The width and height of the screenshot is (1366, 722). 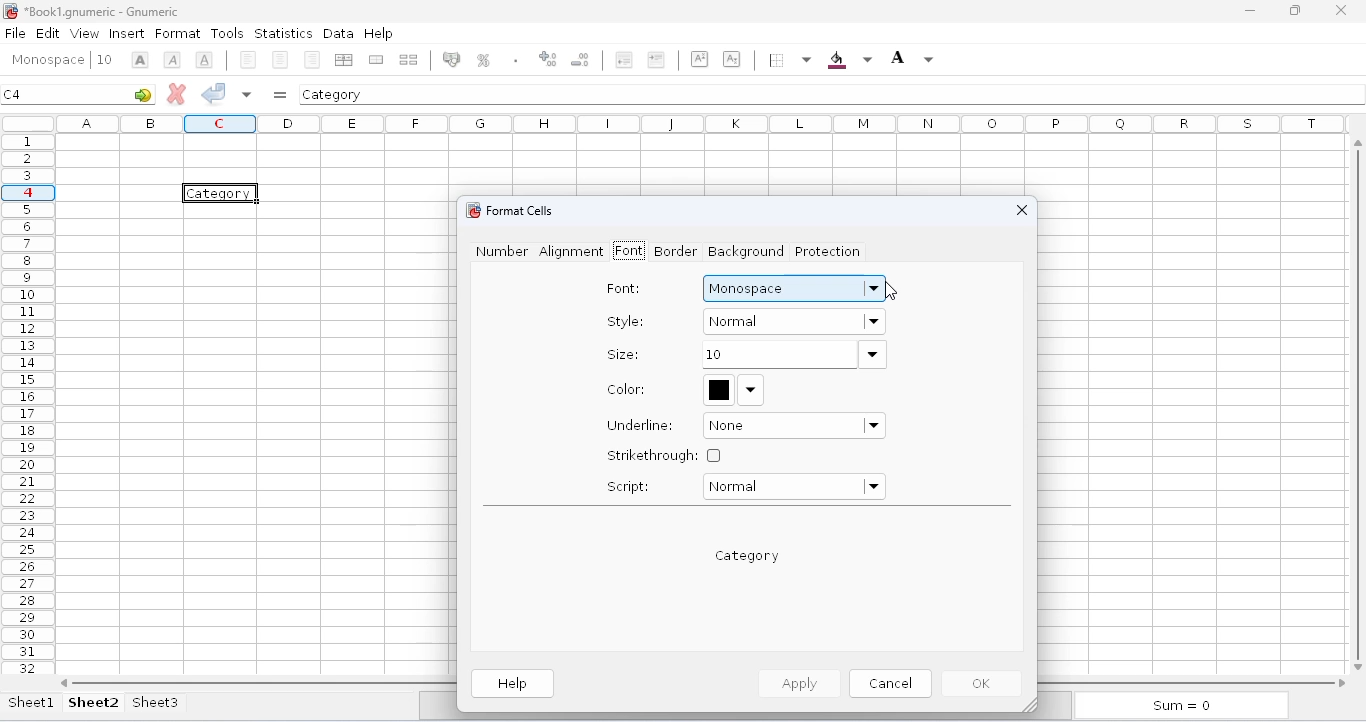 What do you see at coordinates (826, 252) in the screenshot?
I see `protection` at bounding box center [826, 252].